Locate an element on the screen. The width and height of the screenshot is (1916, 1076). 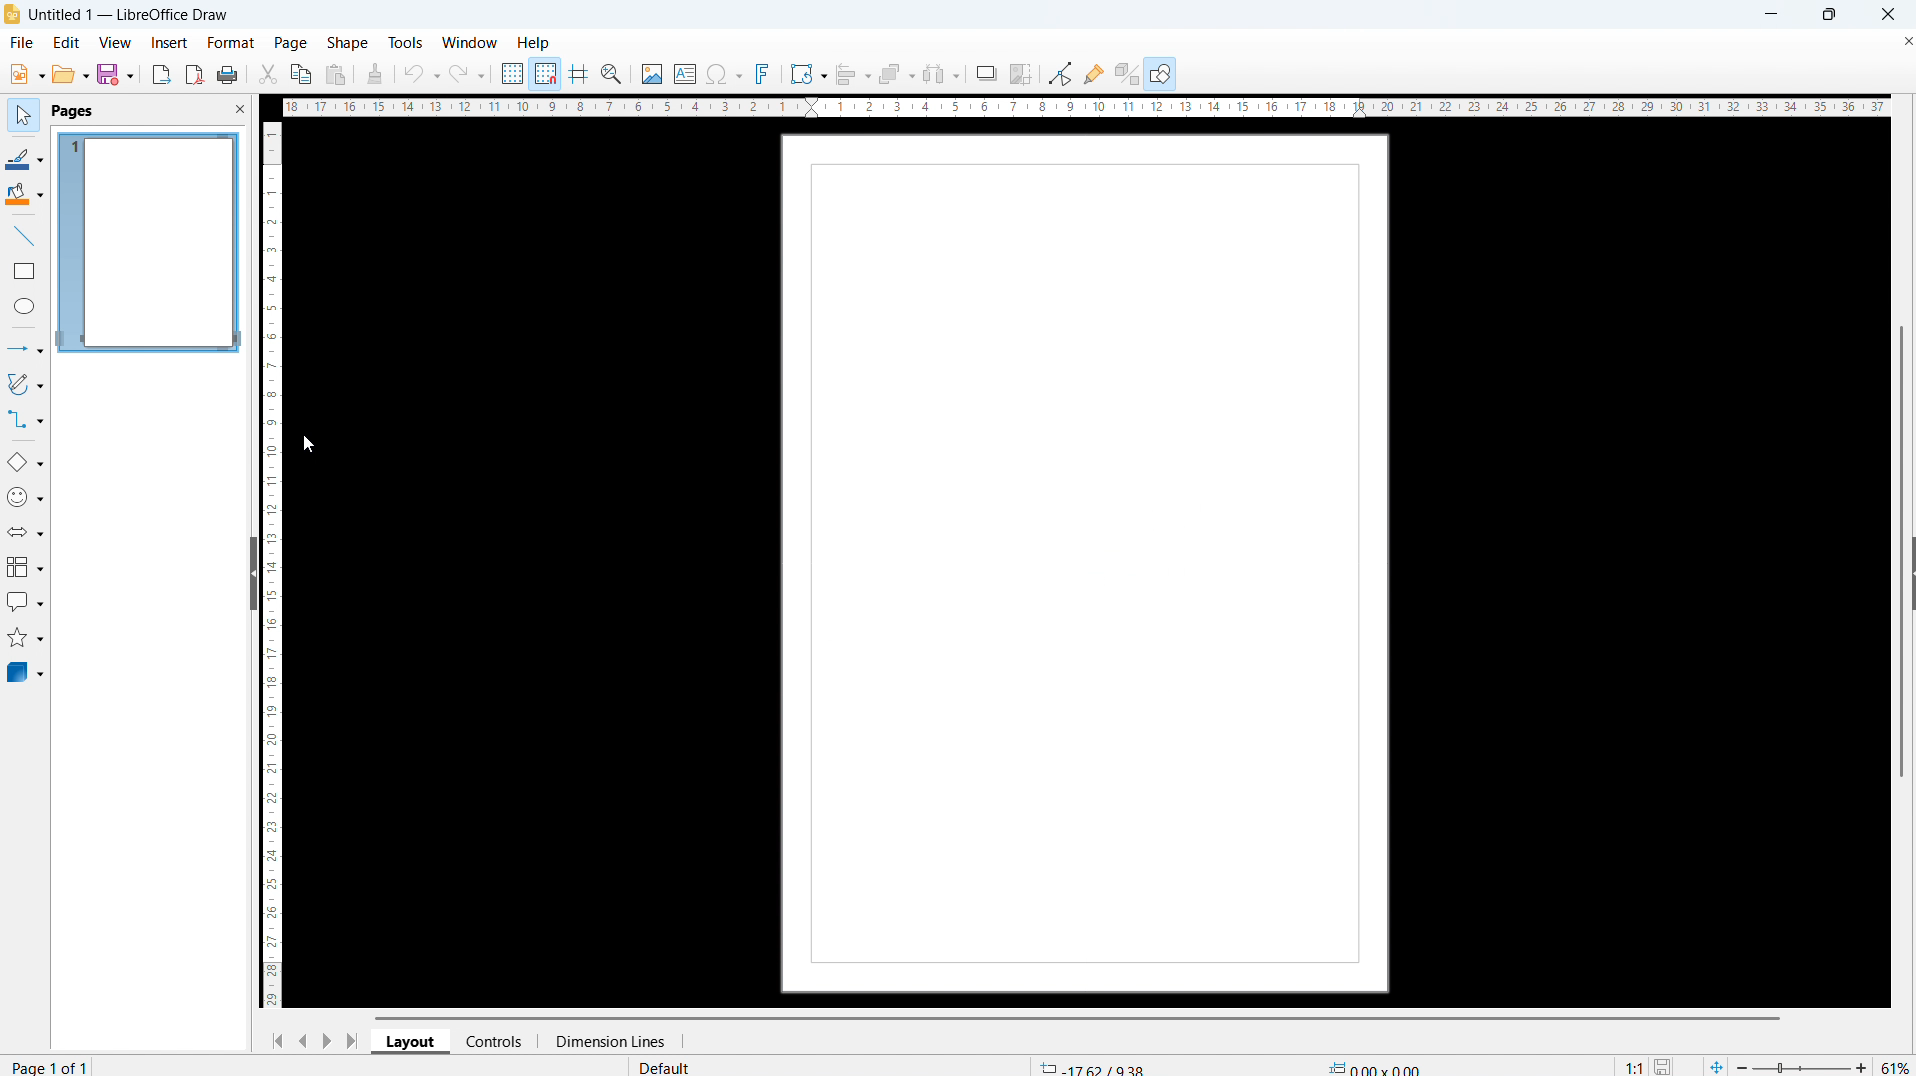
show gluepoint functions is located at coordinates (1092, 73).